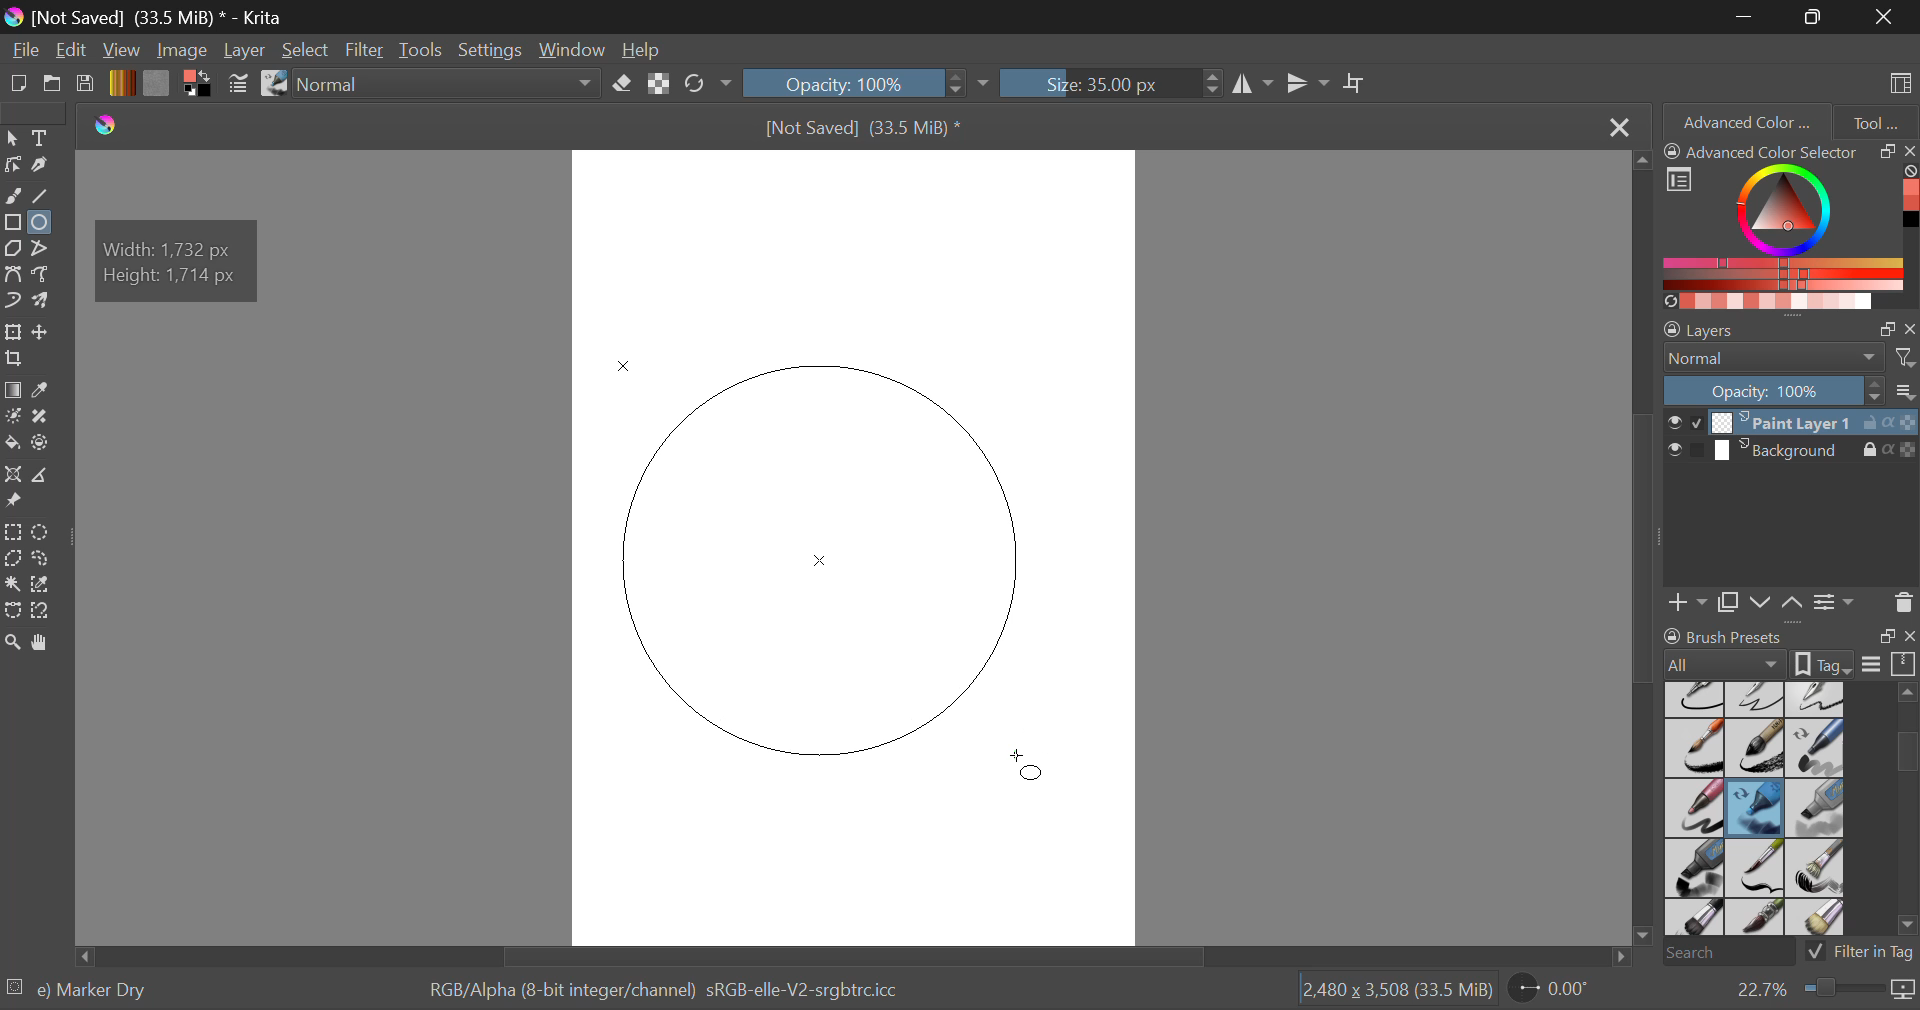 This screenshot has width=1920, height=1010. Describe the element at coordinates (44, 642) in the screenshot. I see `Pan Tool` at that location.